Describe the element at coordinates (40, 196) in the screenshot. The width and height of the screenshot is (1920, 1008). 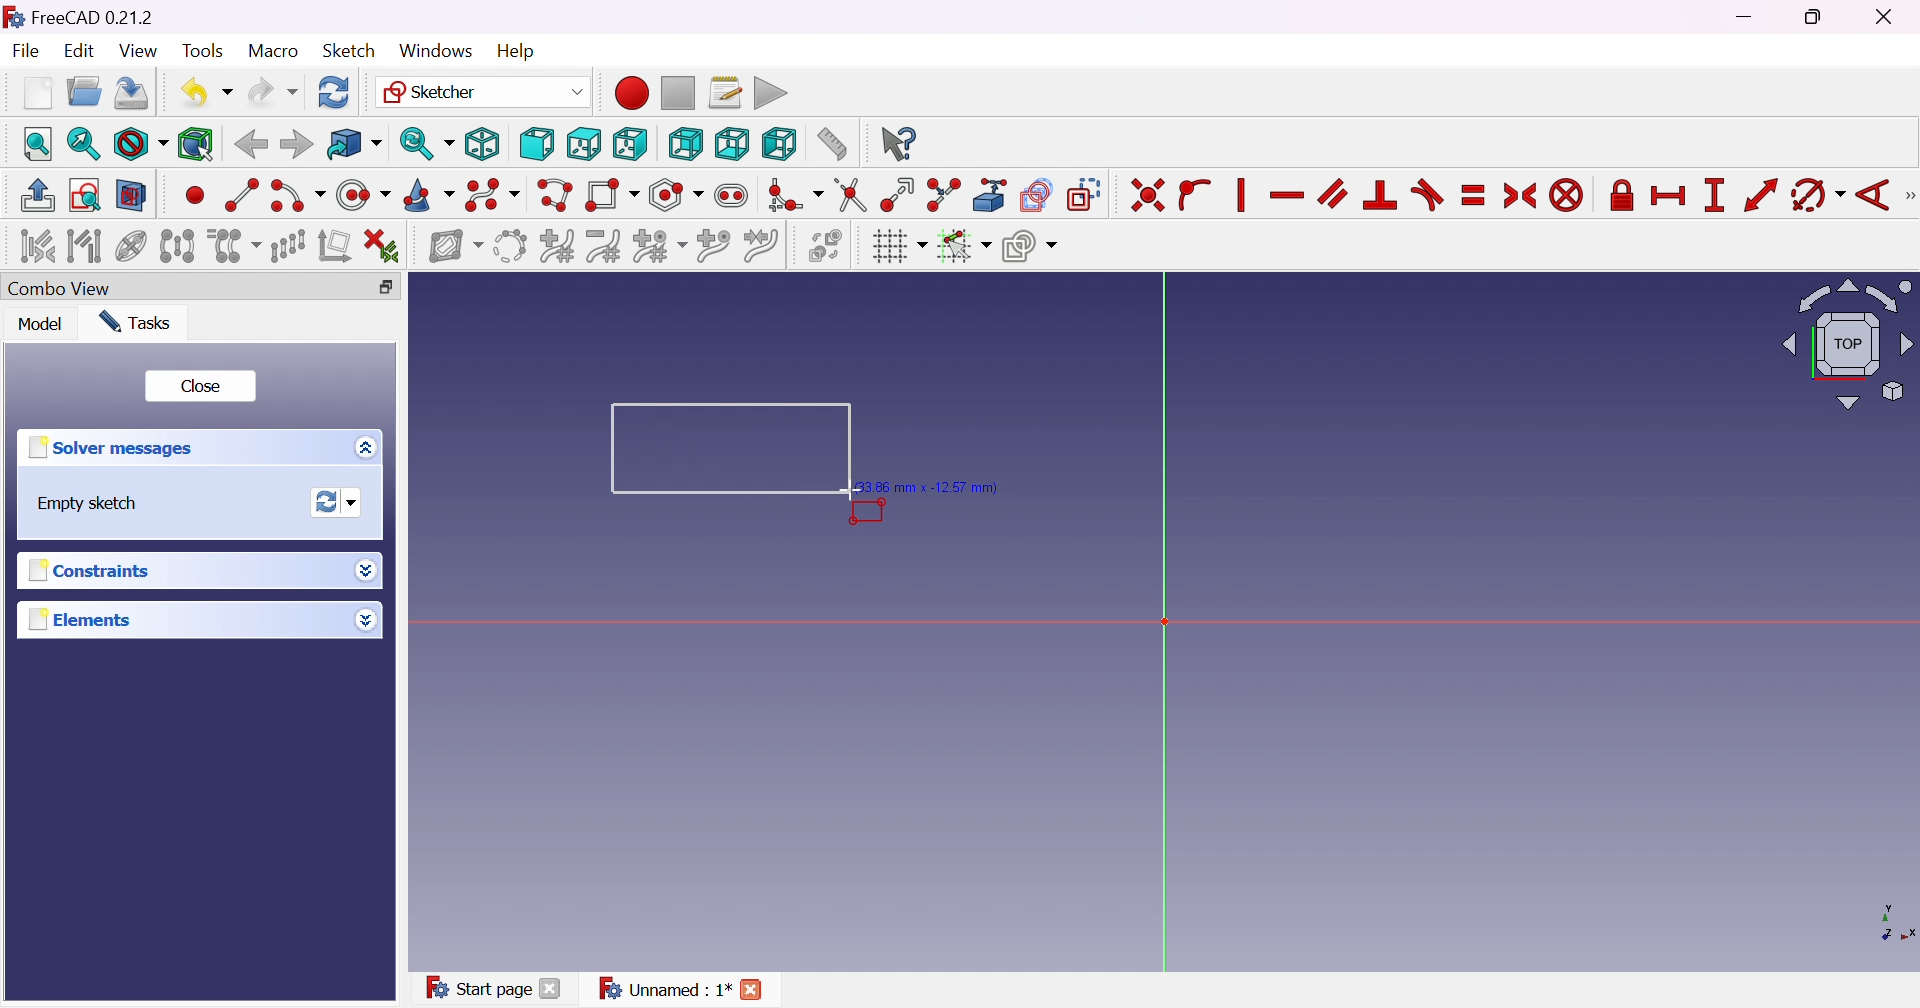
I see `Leave sketch` at that location.